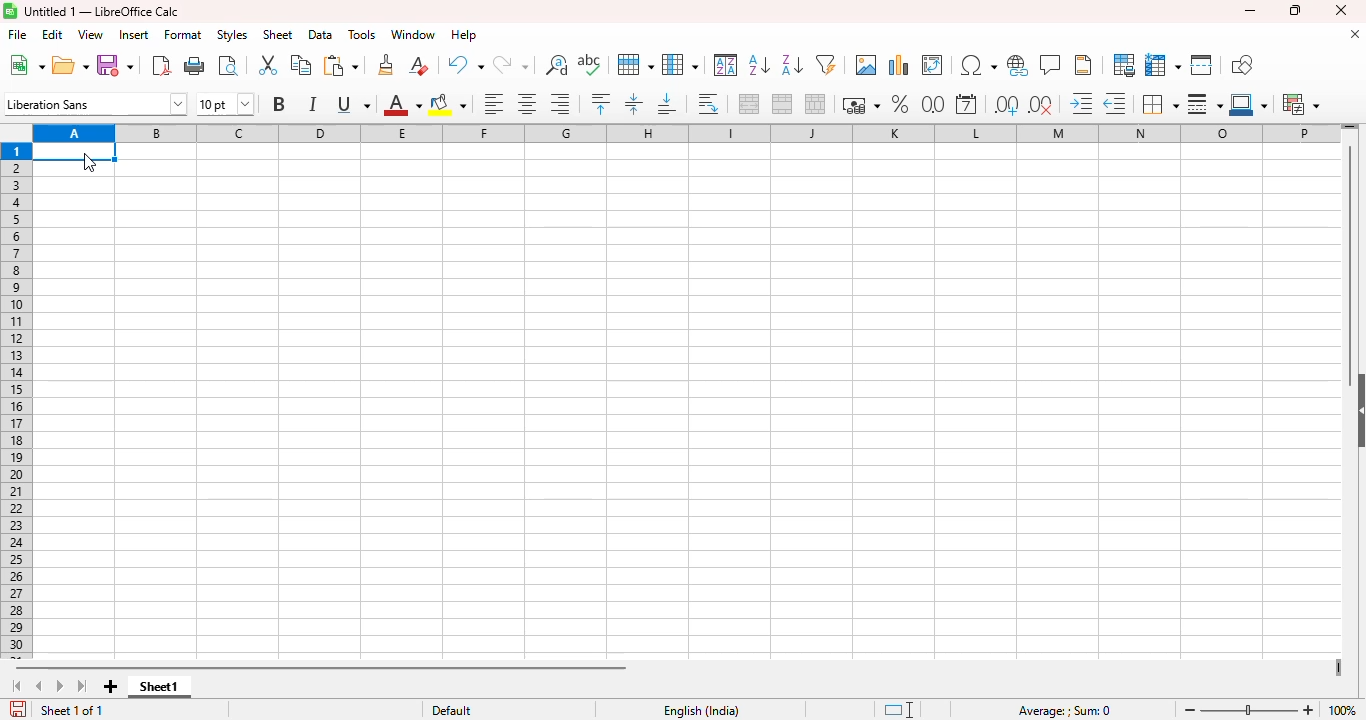  I want to click on help, so click(464, 35).